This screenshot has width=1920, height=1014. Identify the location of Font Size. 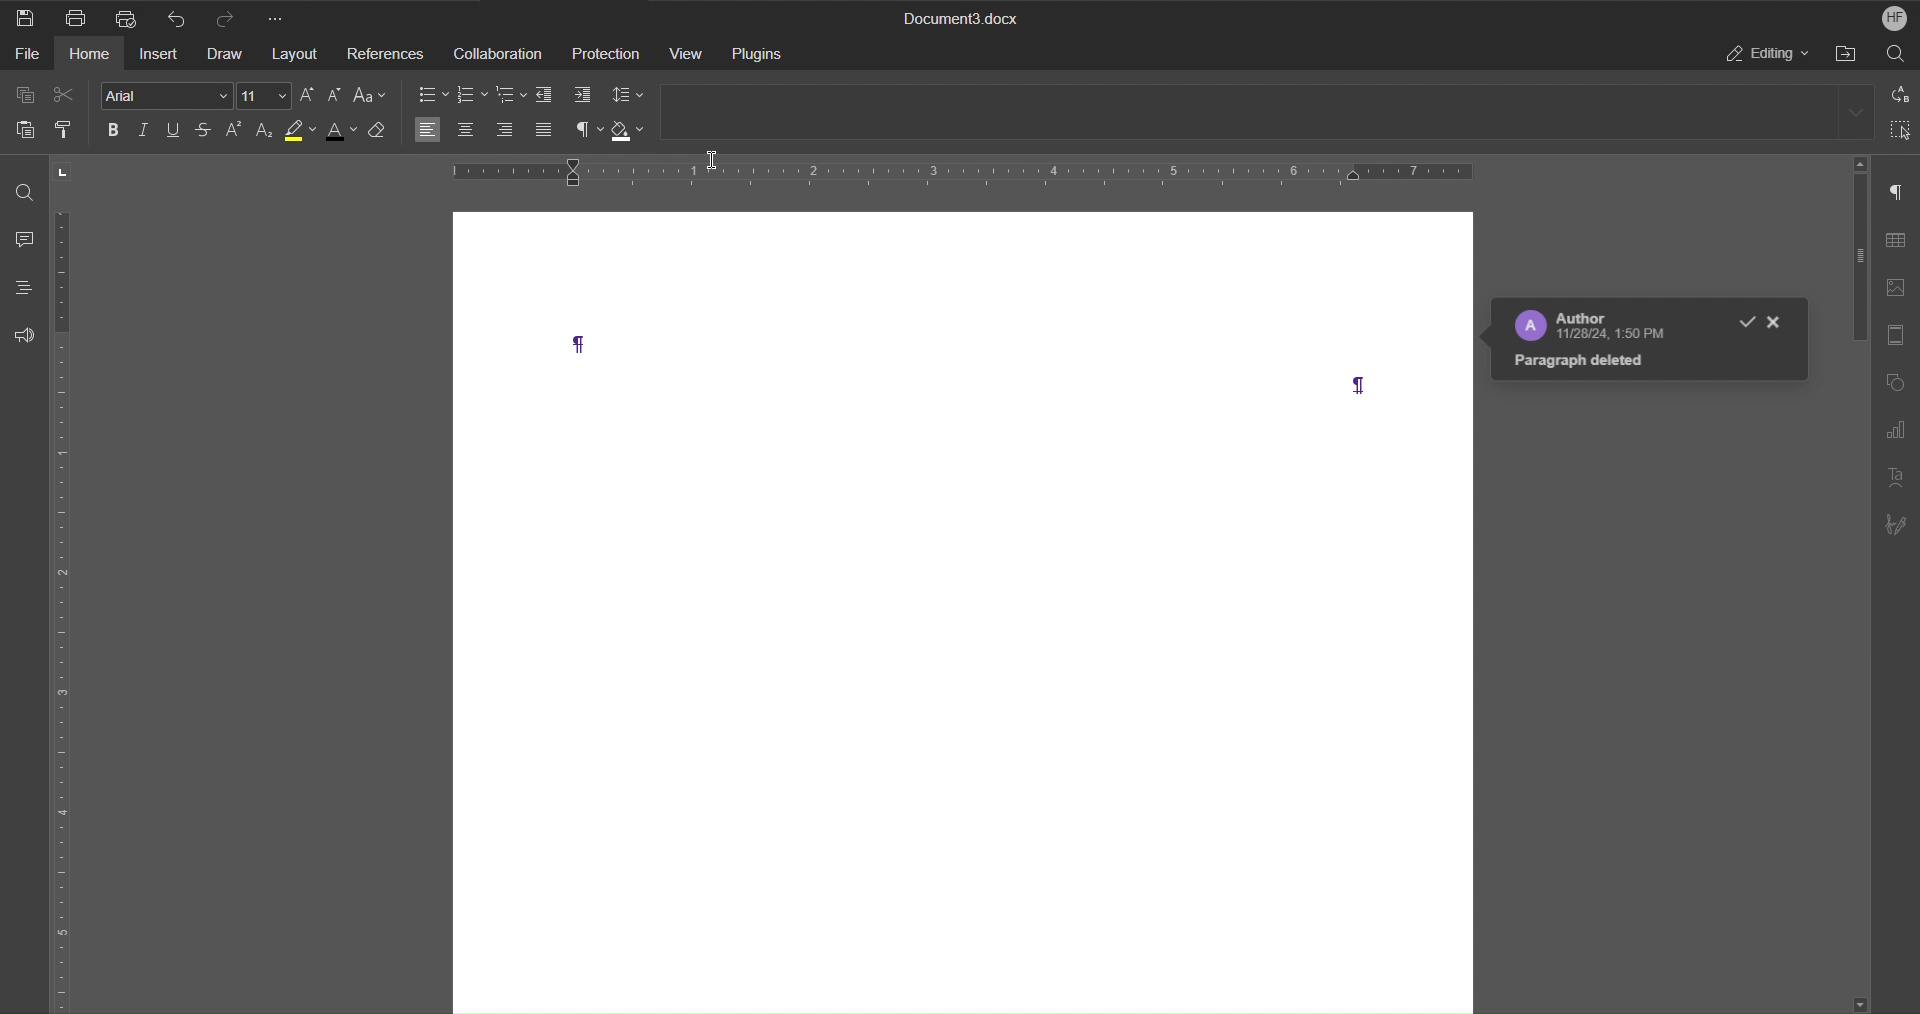
(265, 95).